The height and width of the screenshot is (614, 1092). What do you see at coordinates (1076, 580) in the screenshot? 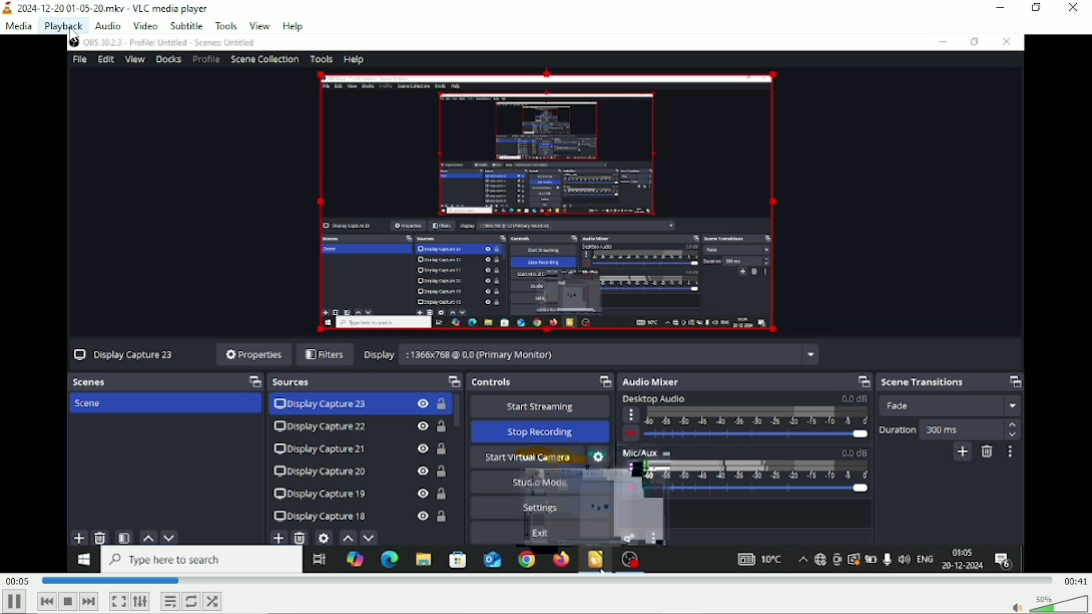
I see `Total duration` at bounding box center [1076, 580].